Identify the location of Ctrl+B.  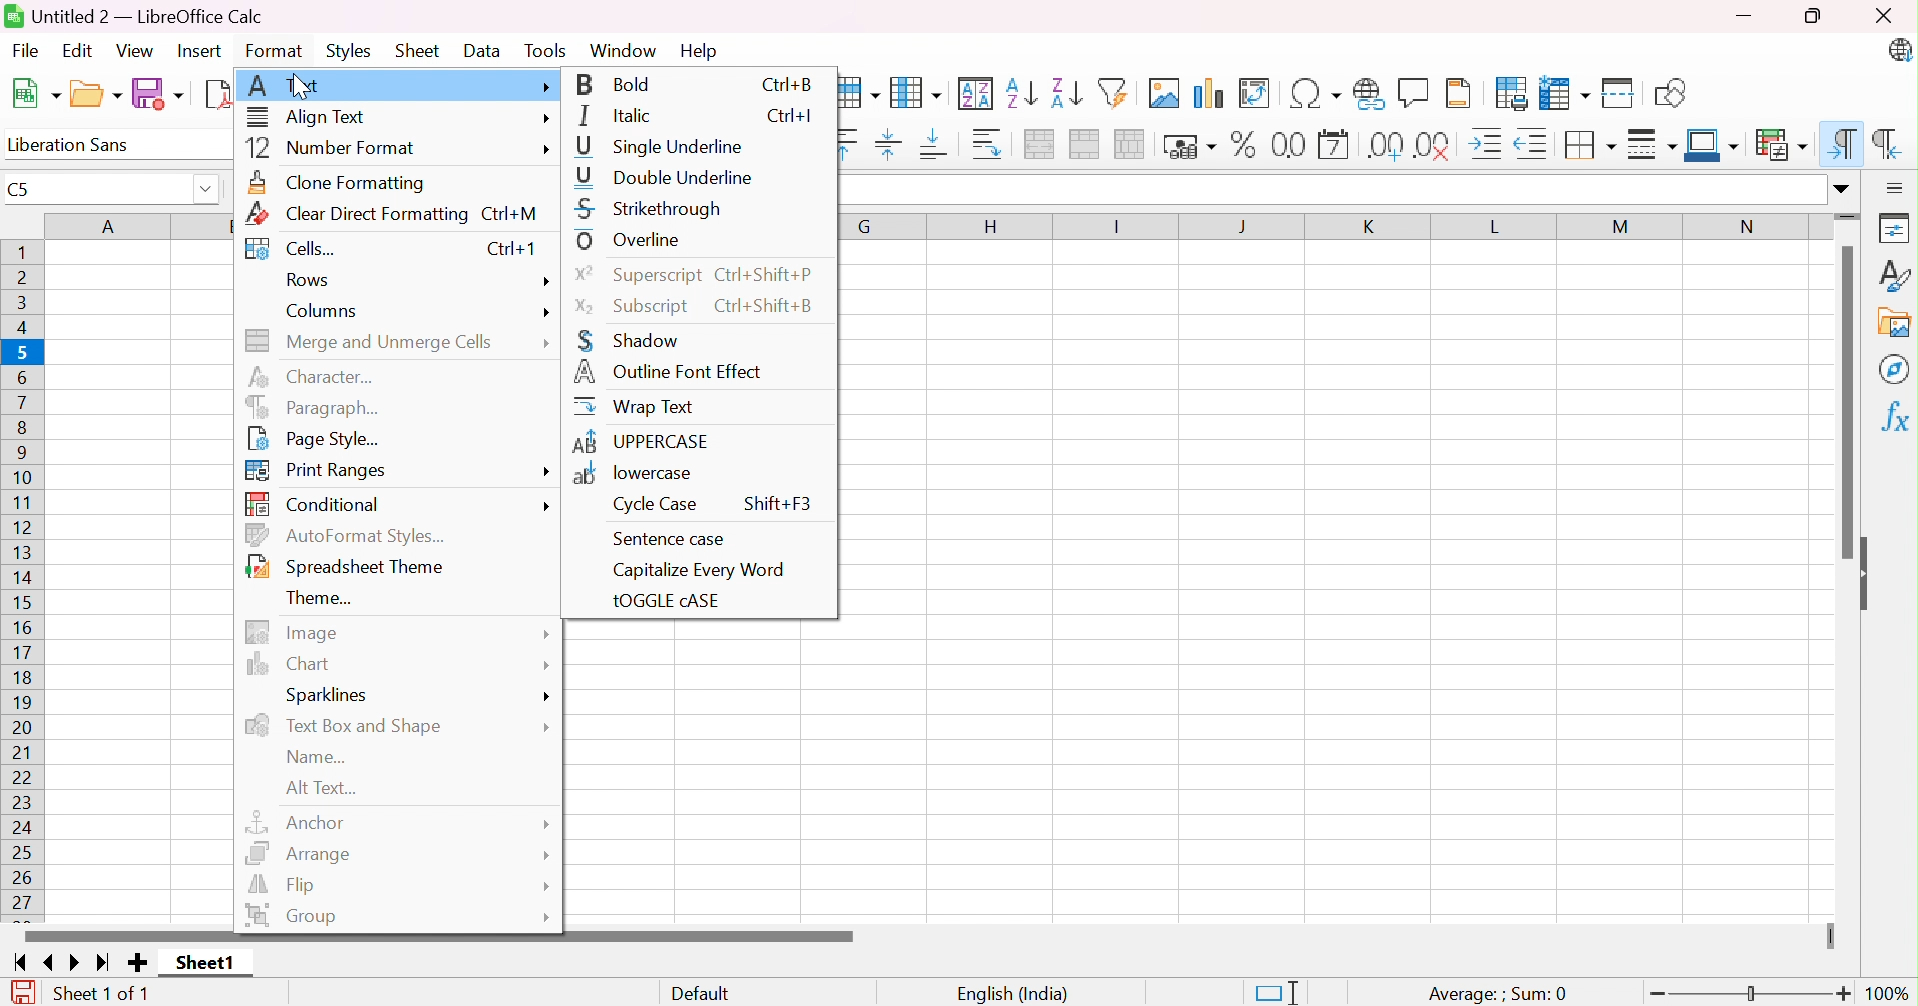
(789, 83).